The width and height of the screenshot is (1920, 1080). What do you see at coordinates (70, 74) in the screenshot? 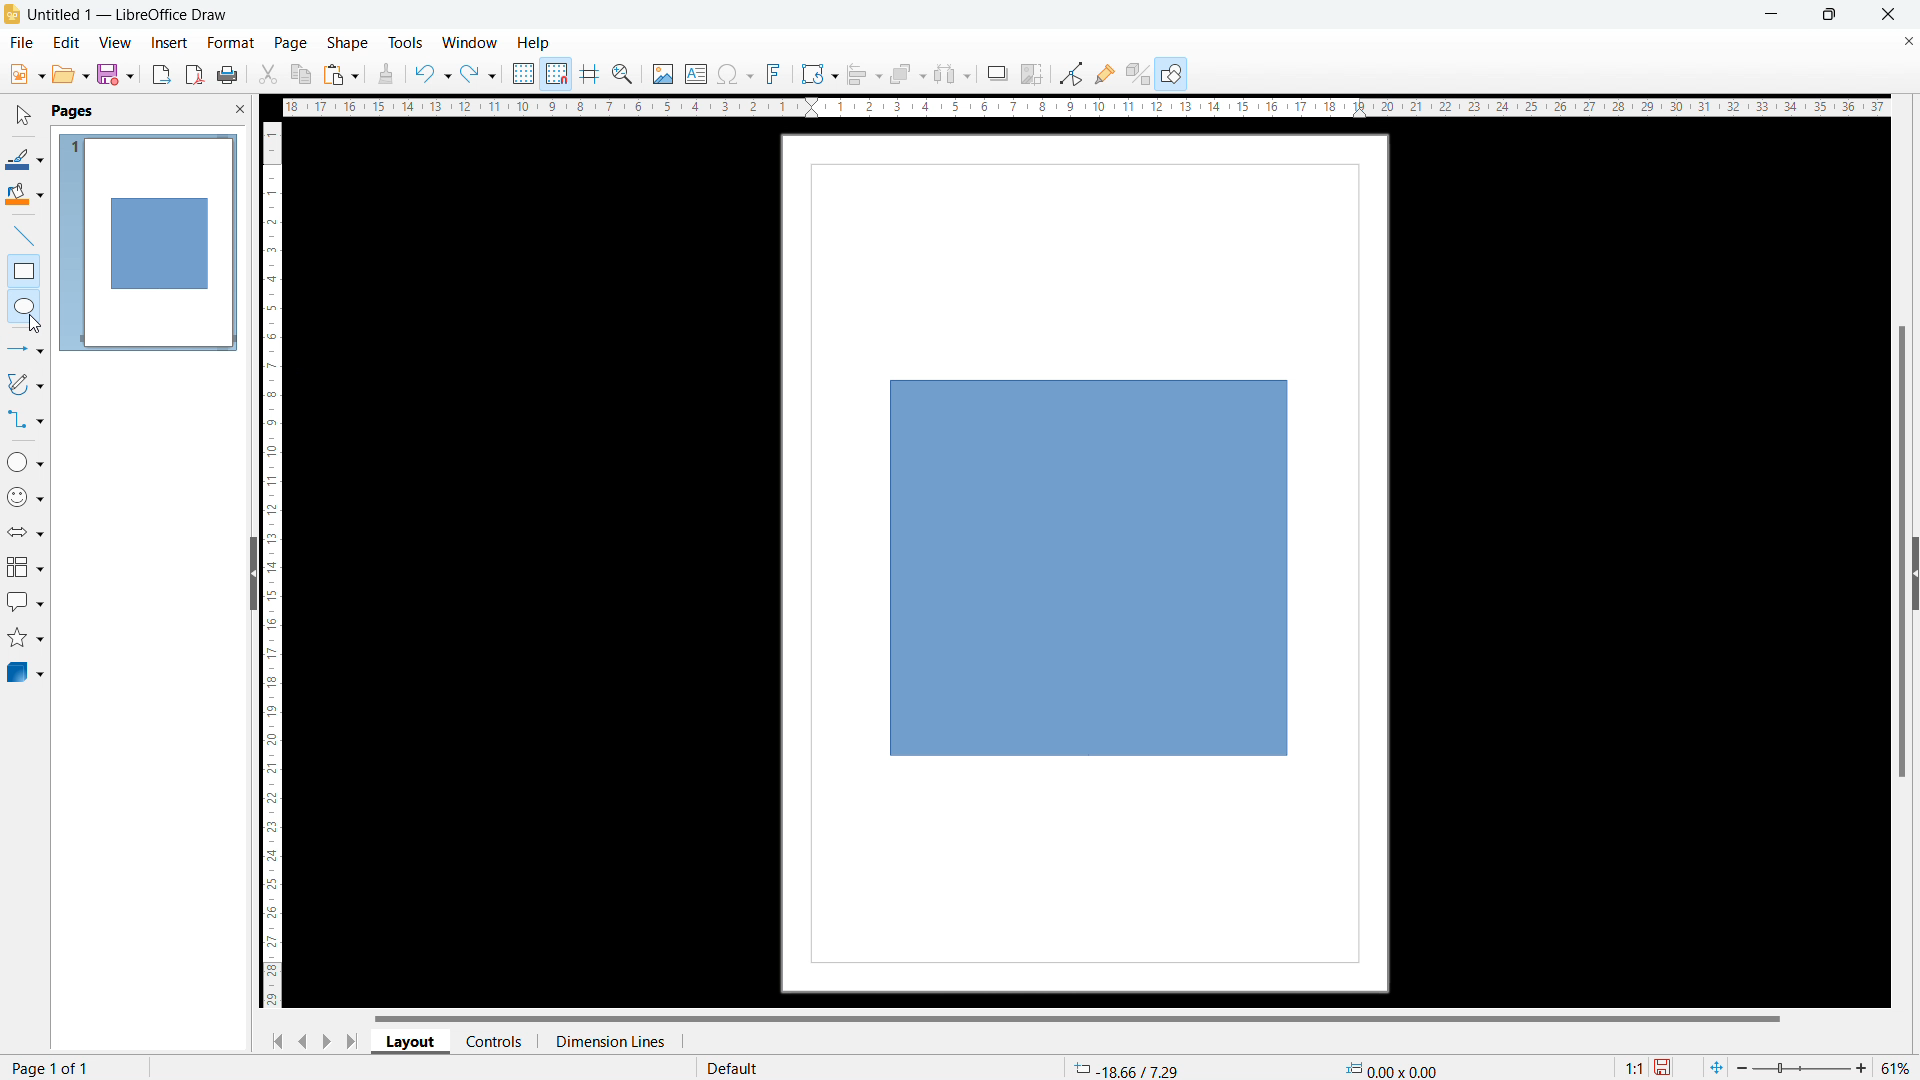
I see `open` at bounding box center [70, 74].